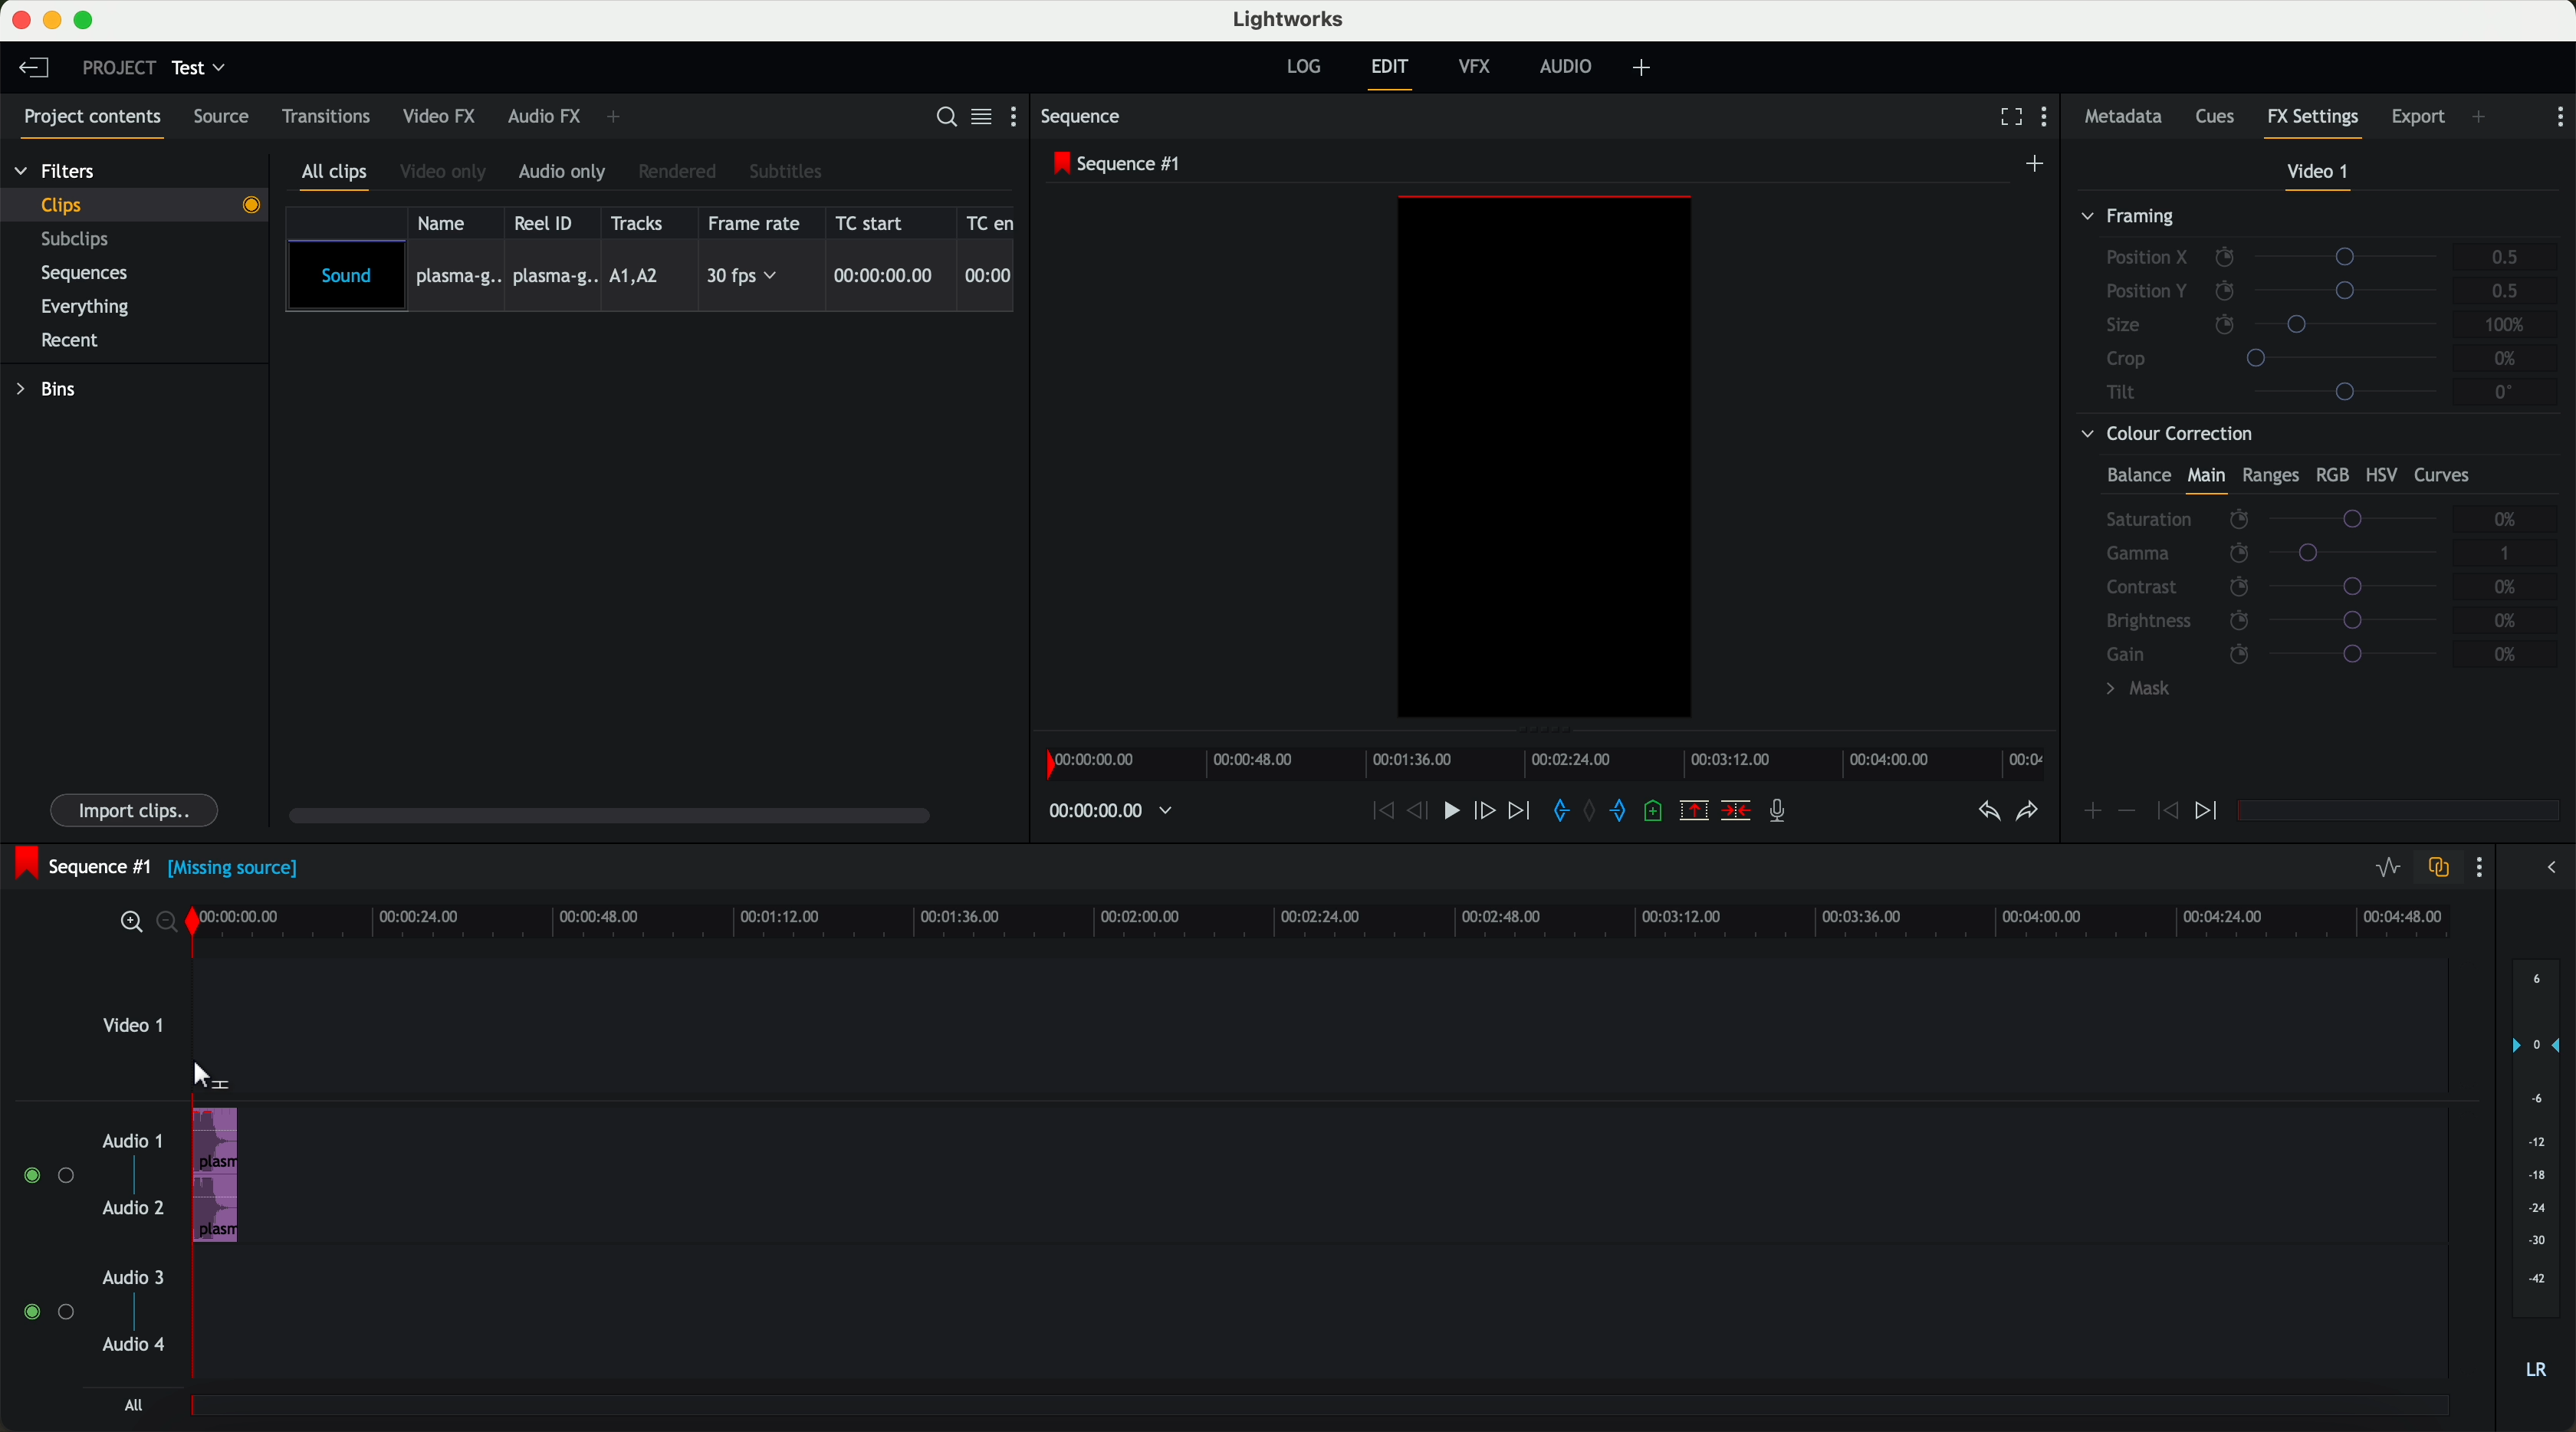 Image resolution: width=2576 pixels, height=1432 pixels. Describe the element at coordinates (238, 872) in the screenshot. I see `(Missing source)` at that location.